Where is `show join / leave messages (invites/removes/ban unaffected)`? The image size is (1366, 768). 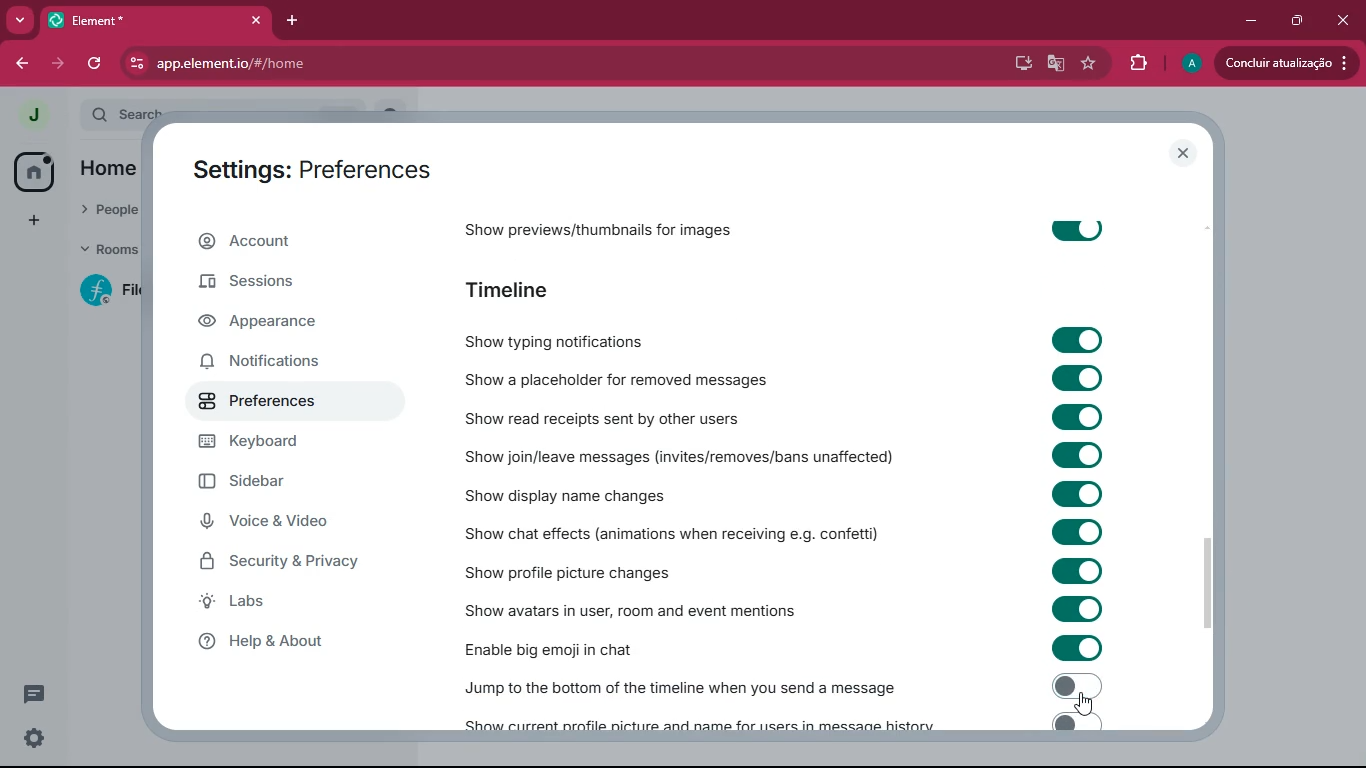
show join / leave messages (invites/removes/ban unaffected) is located at coordinates (680, 457).